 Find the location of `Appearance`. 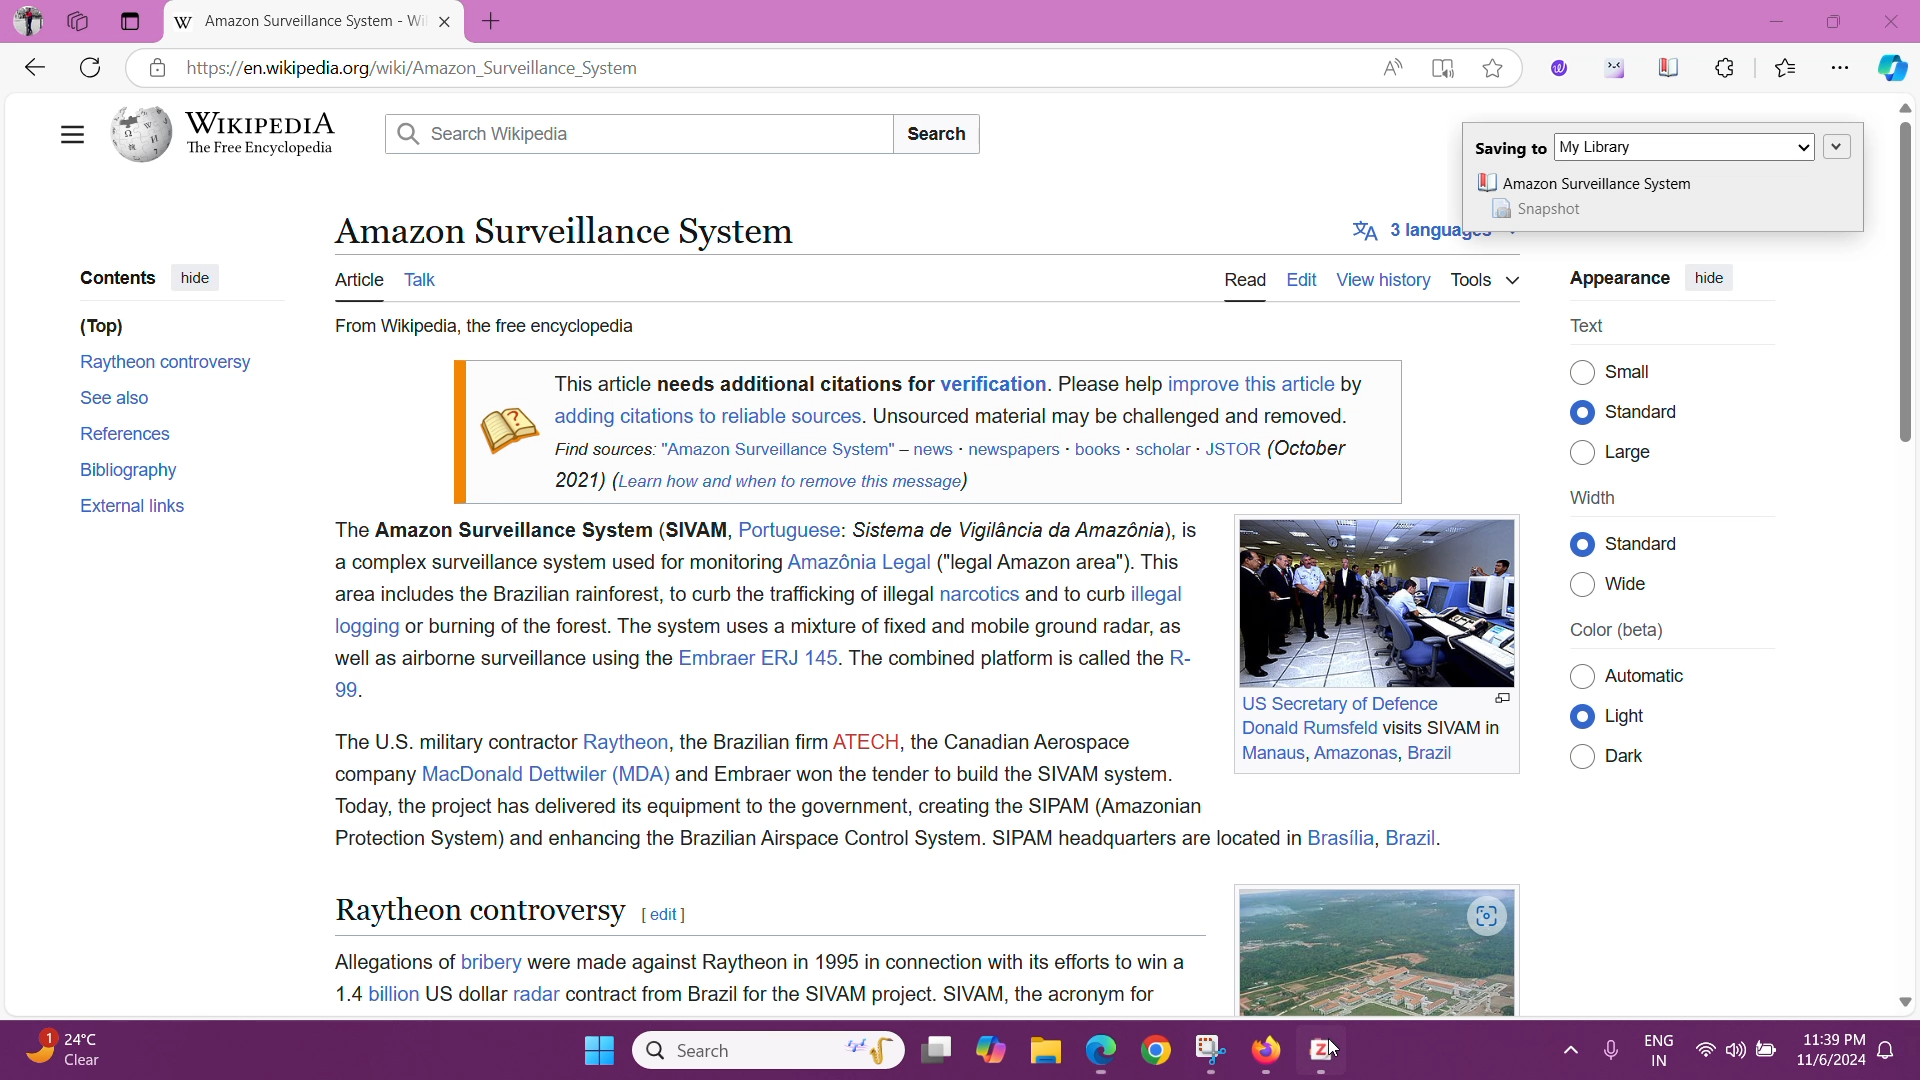

Appearance is located at coordinates (1617, 279).